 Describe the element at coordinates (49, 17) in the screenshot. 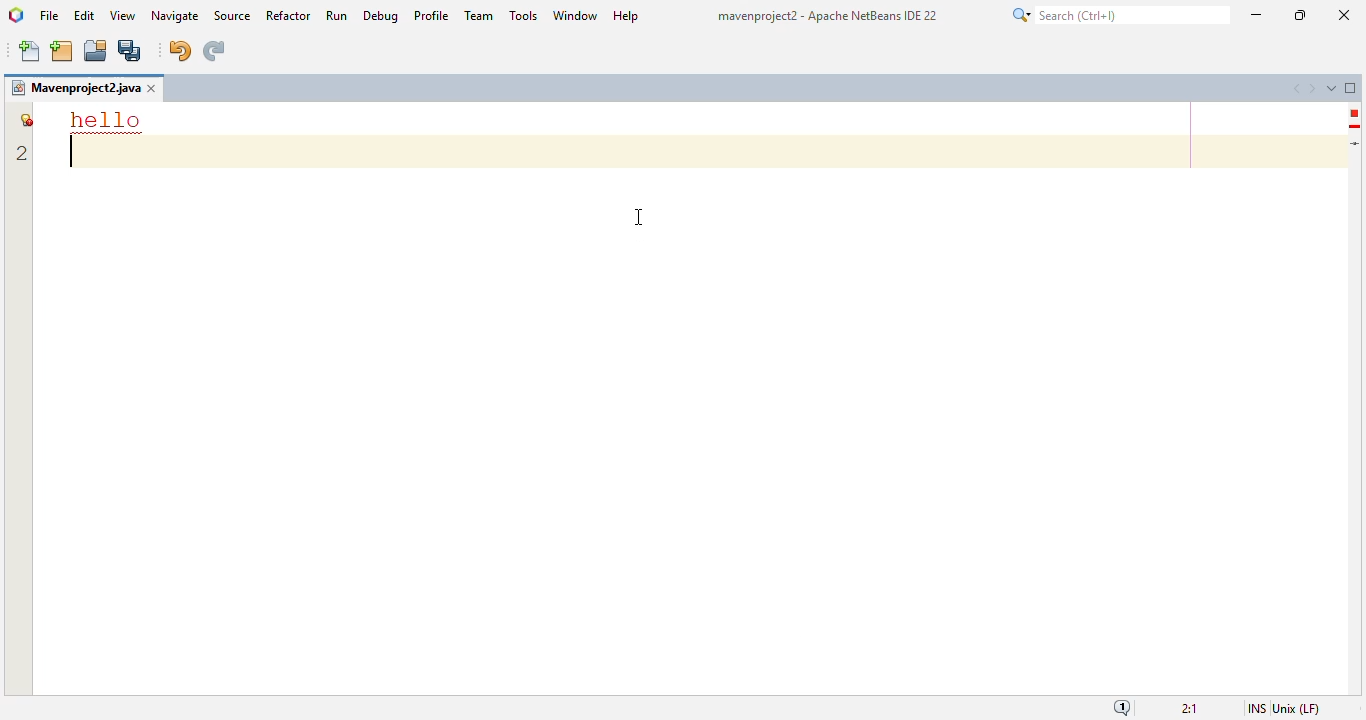

I see `file` at that location.